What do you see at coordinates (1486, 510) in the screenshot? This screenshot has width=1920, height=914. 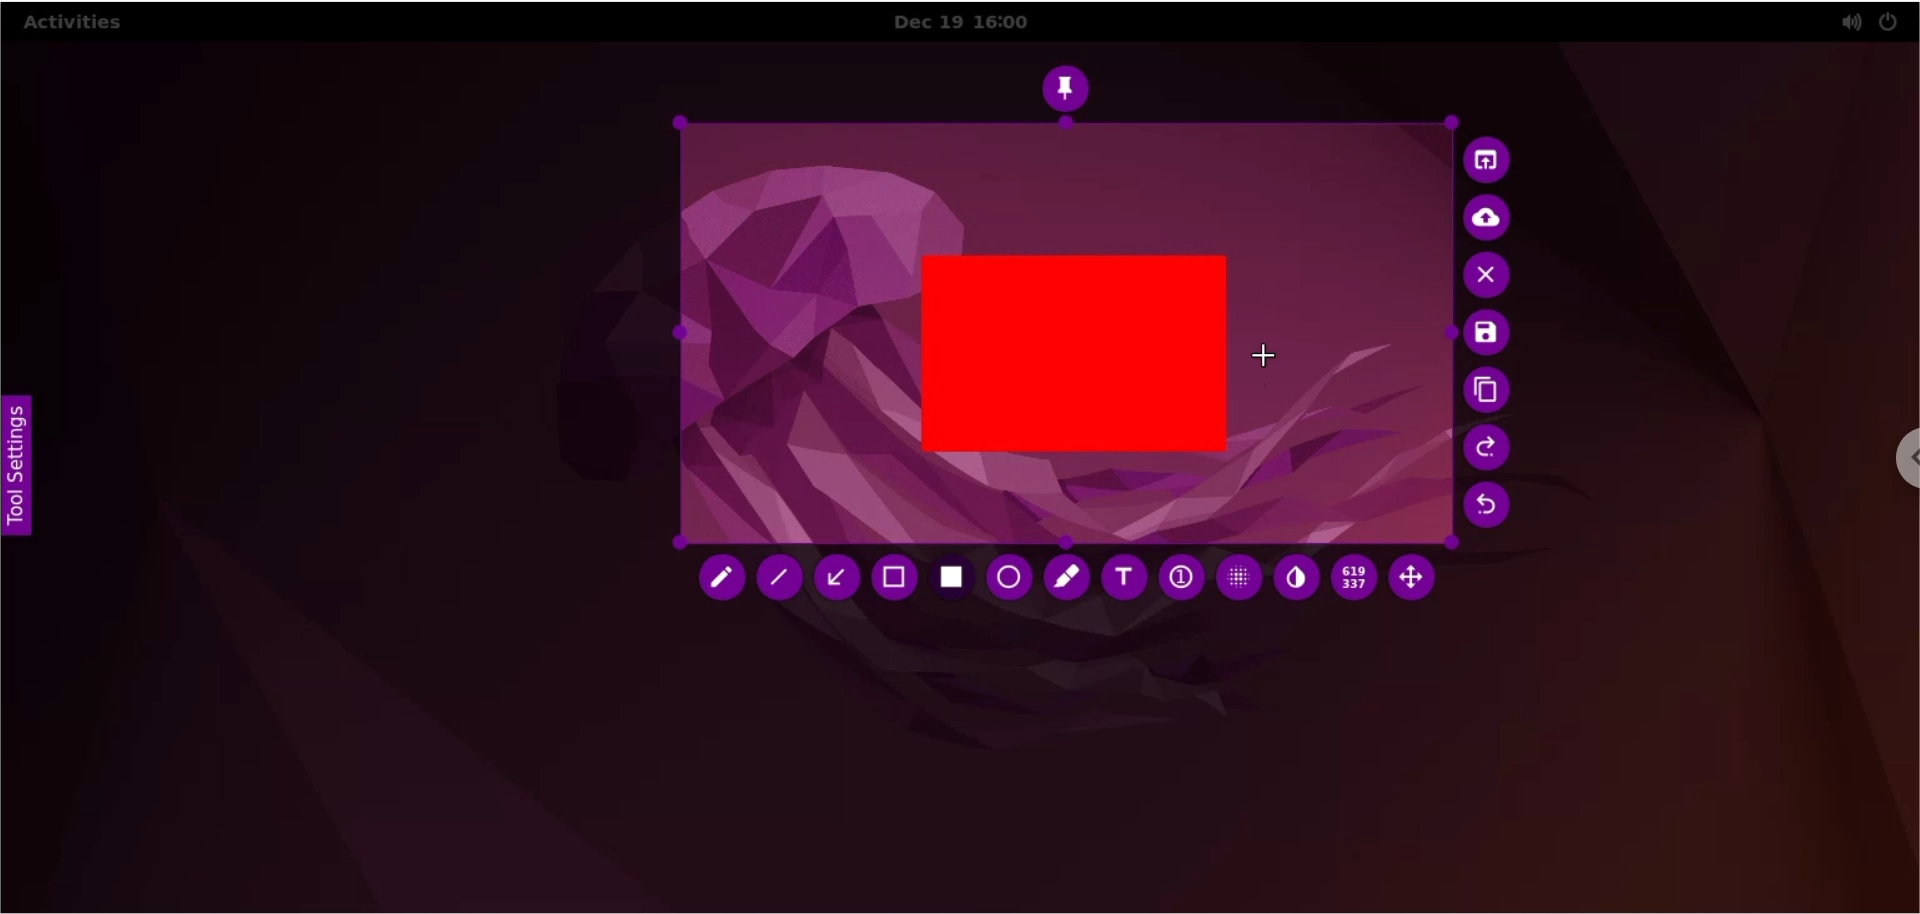 I see `undo ` at bounding box center [1486, 510].